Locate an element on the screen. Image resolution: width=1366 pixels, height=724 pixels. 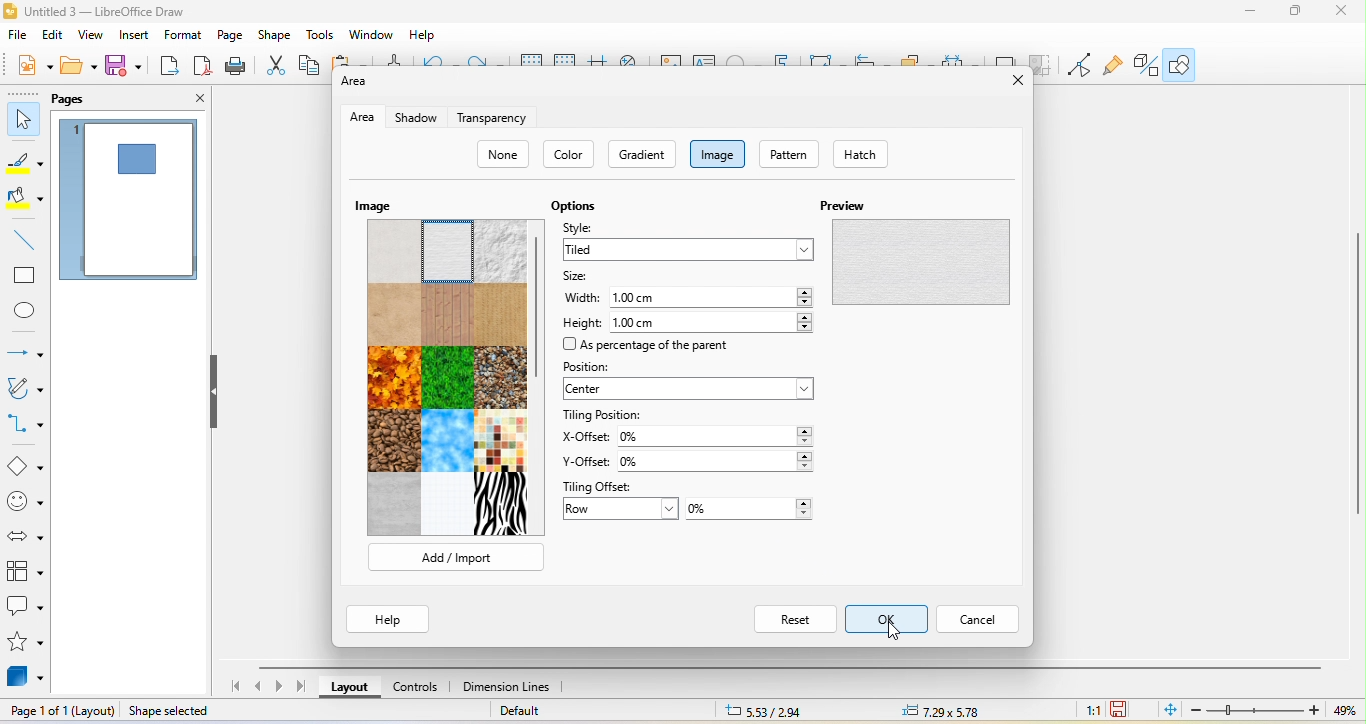
1:1 is located at coordinates (1085, 709).